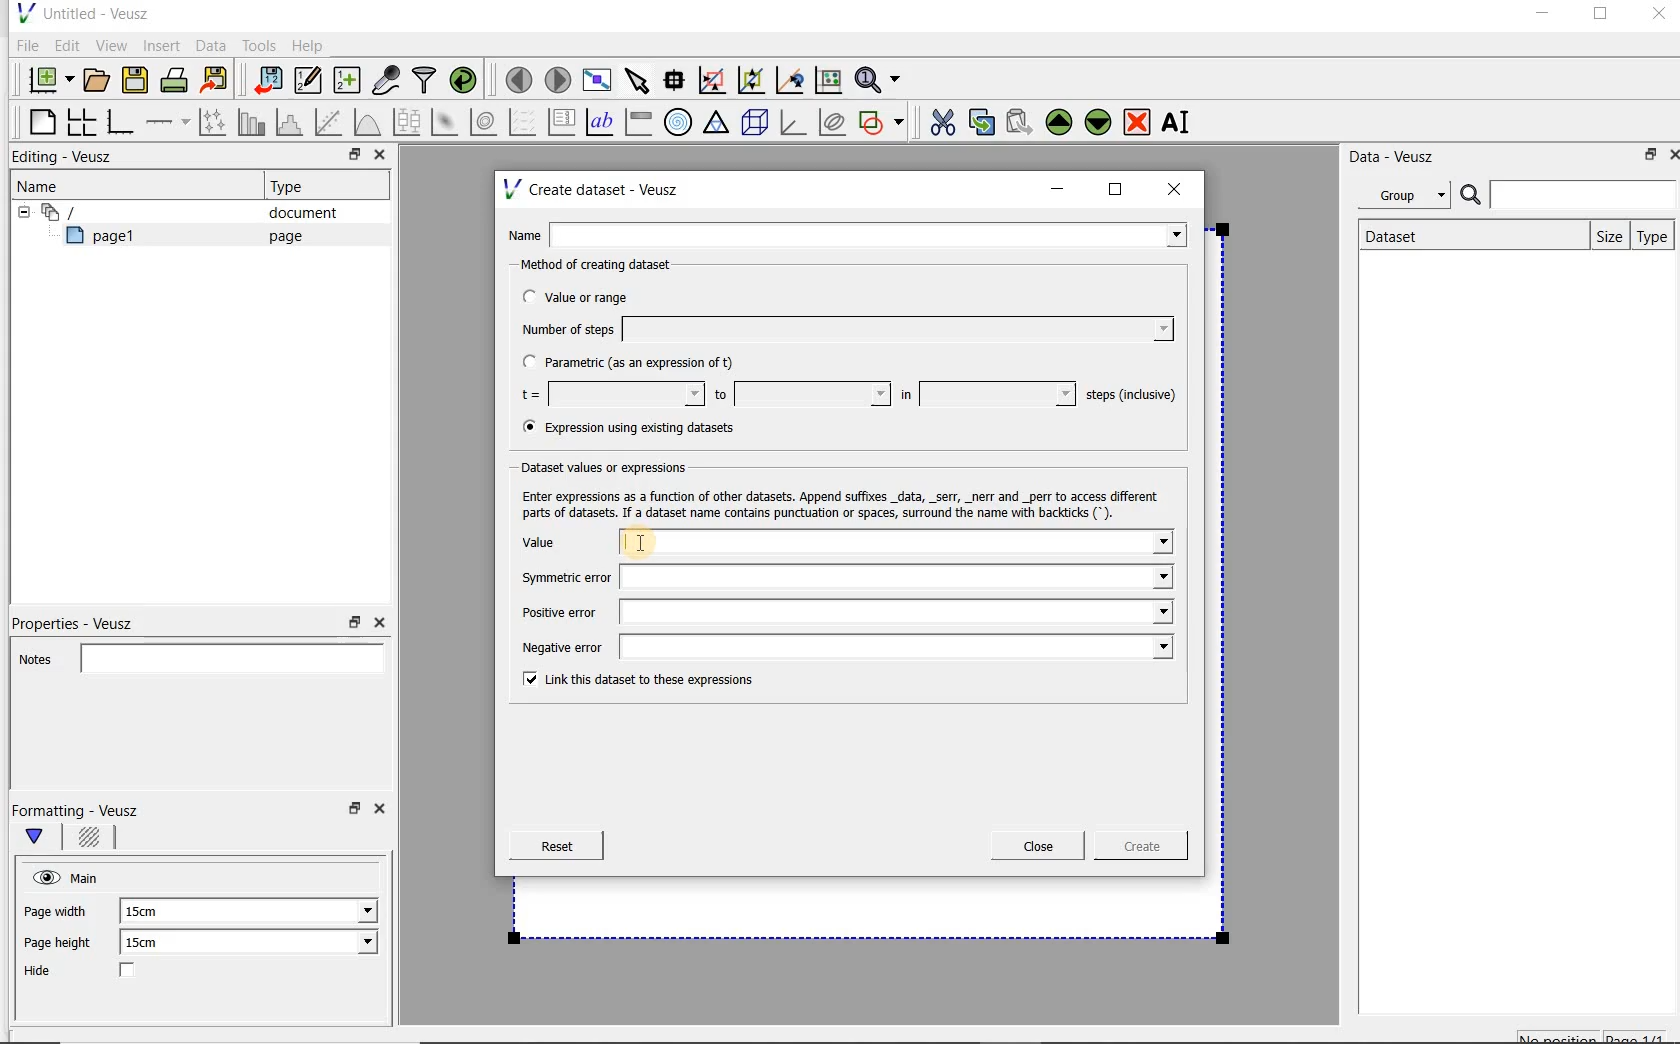 This screenshot has width=1680, height=1044. What do you see at coordinates (215, 82) in the screenshot?
I see `Export to graphics format` at bounding box center [215, 82].